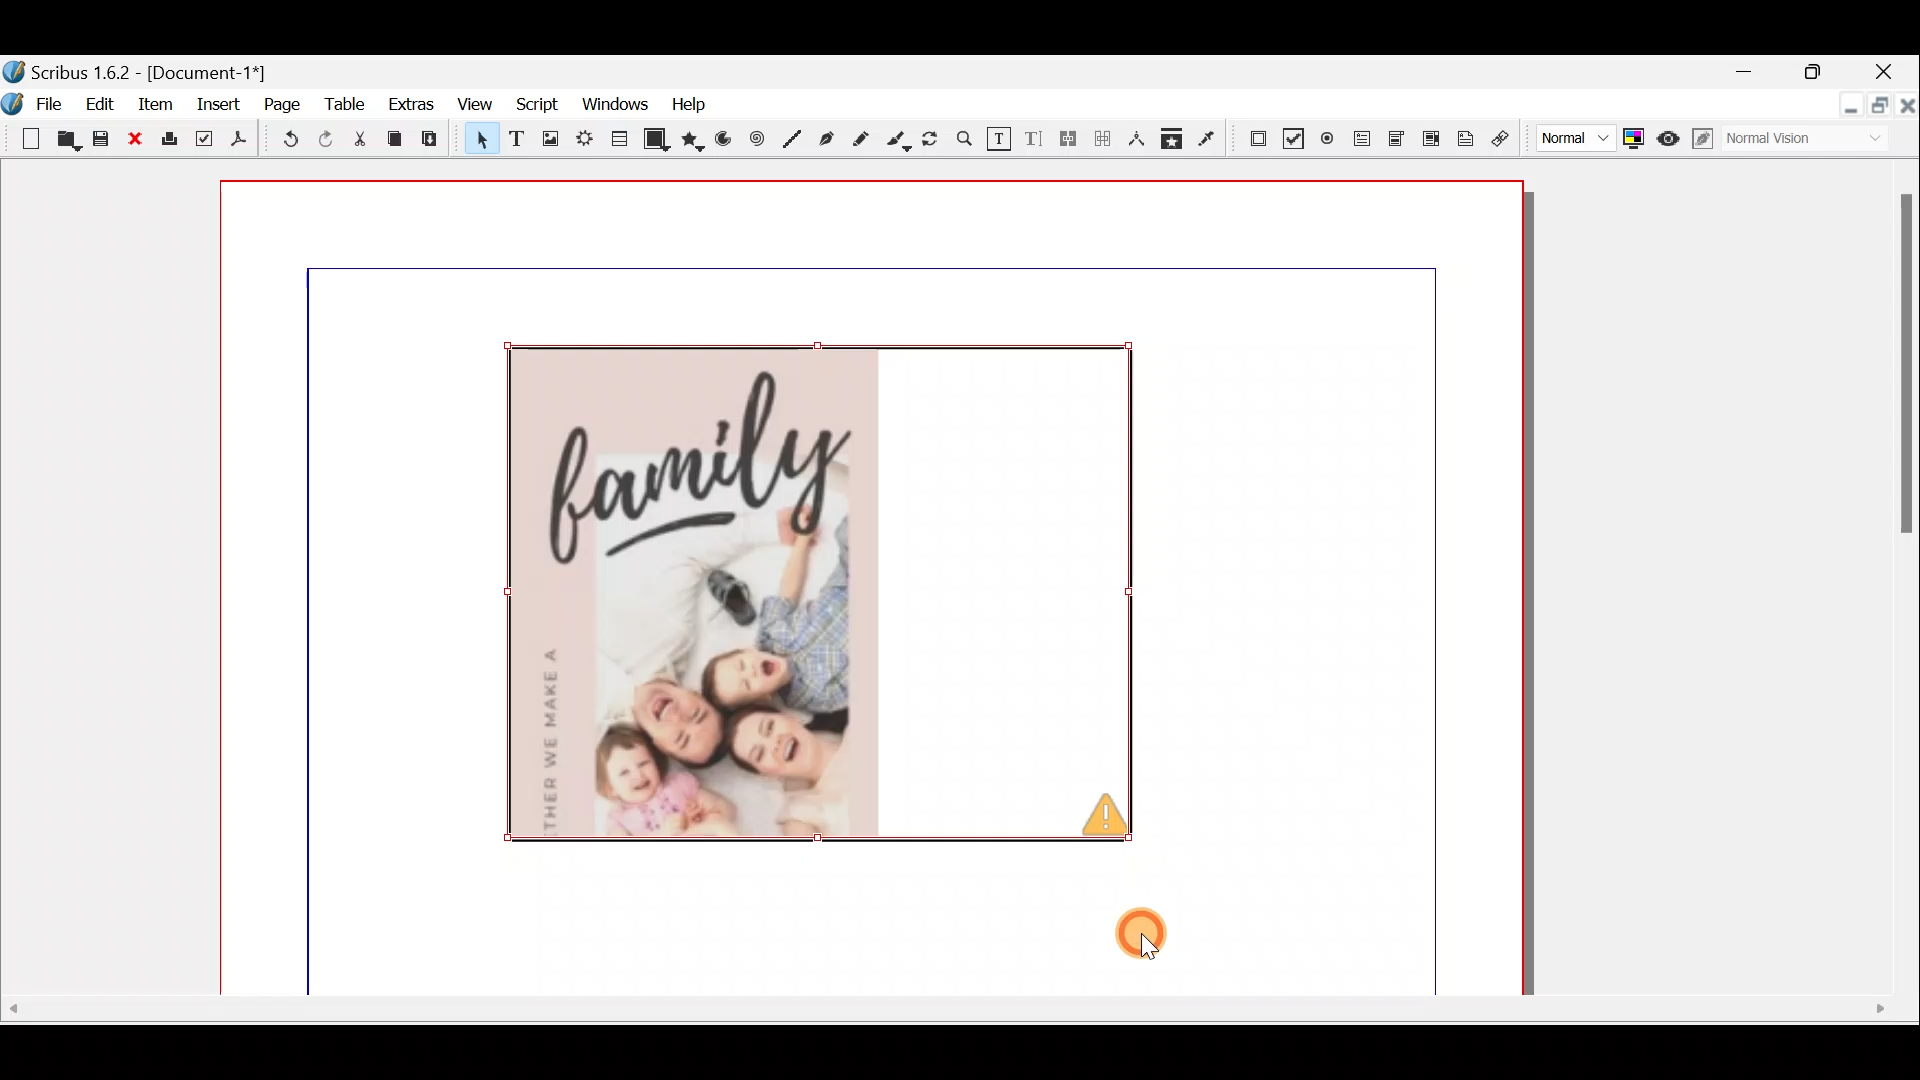 The height and width of the screenshot is (1080, 1920). Describe the element at coordinates (1431, 136) in the screenshot. I see `PDF List box` at that location.